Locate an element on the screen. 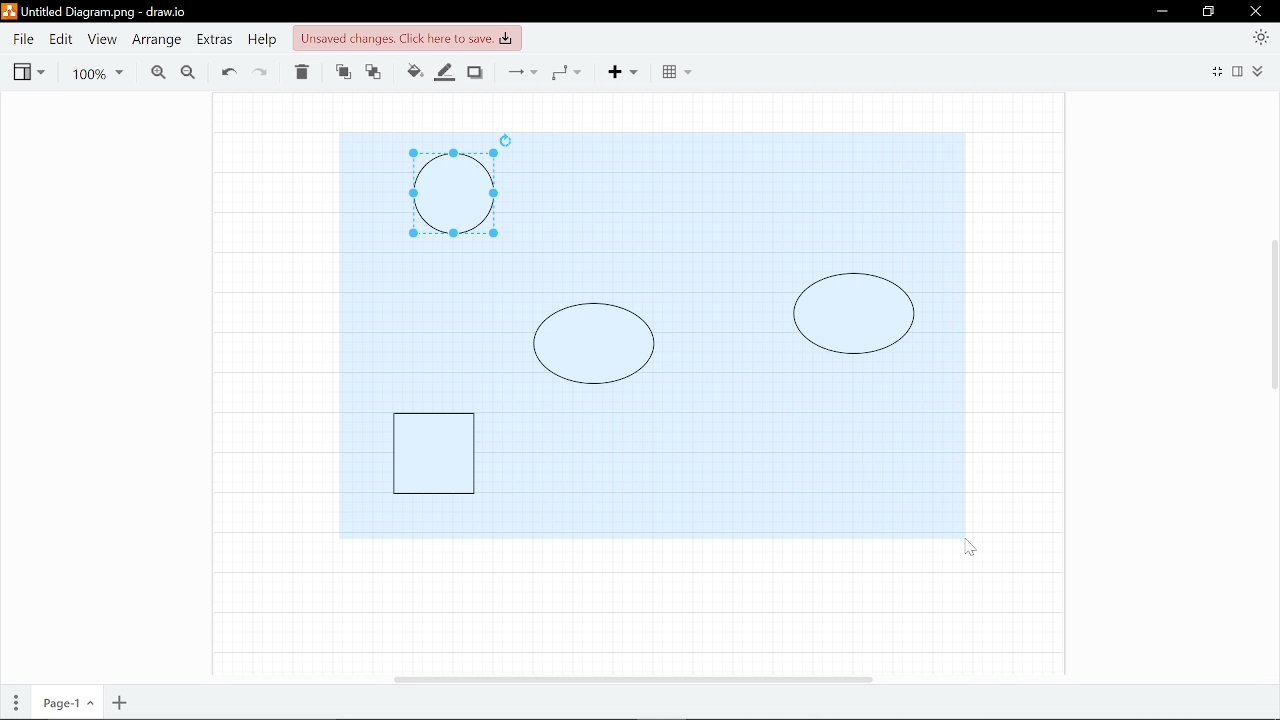 This screenshot has width=1280, height=720. Extras is located at coordinates (214, 39).